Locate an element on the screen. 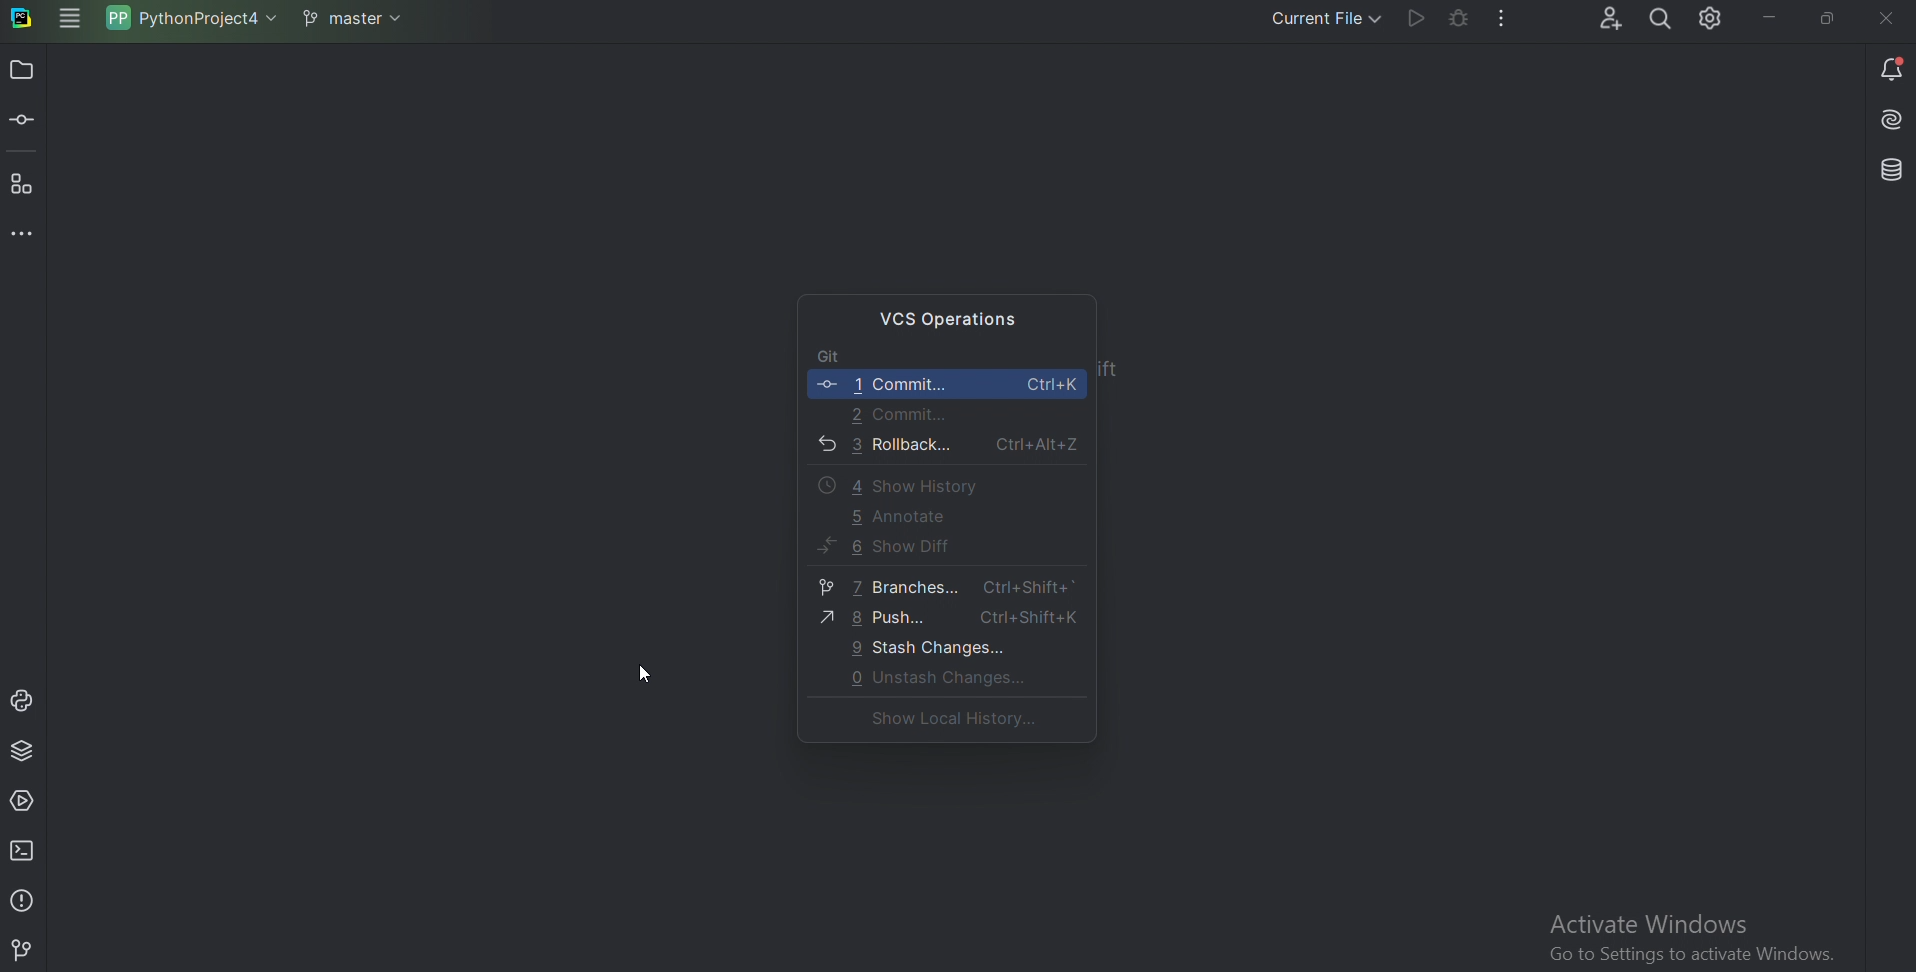  VCS Operations is located at coordinates (953, 315).